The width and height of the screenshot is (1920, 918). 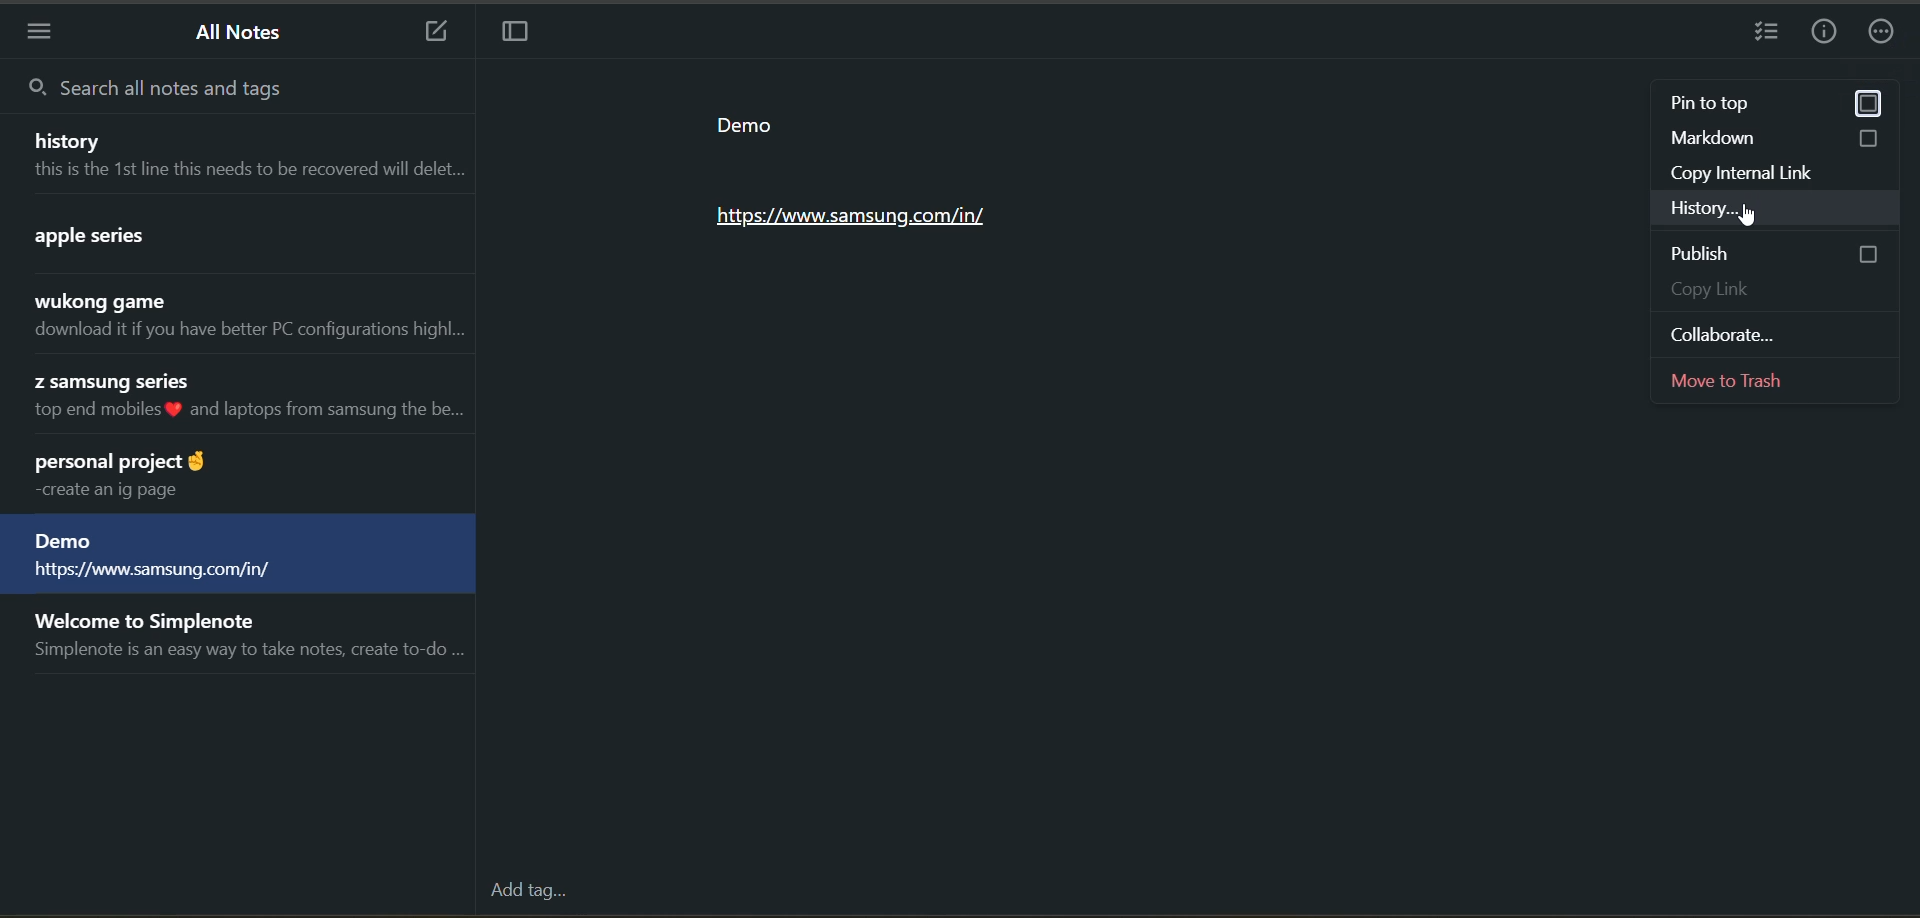 I want to click on note title and preview, so click(x=244, y=318).